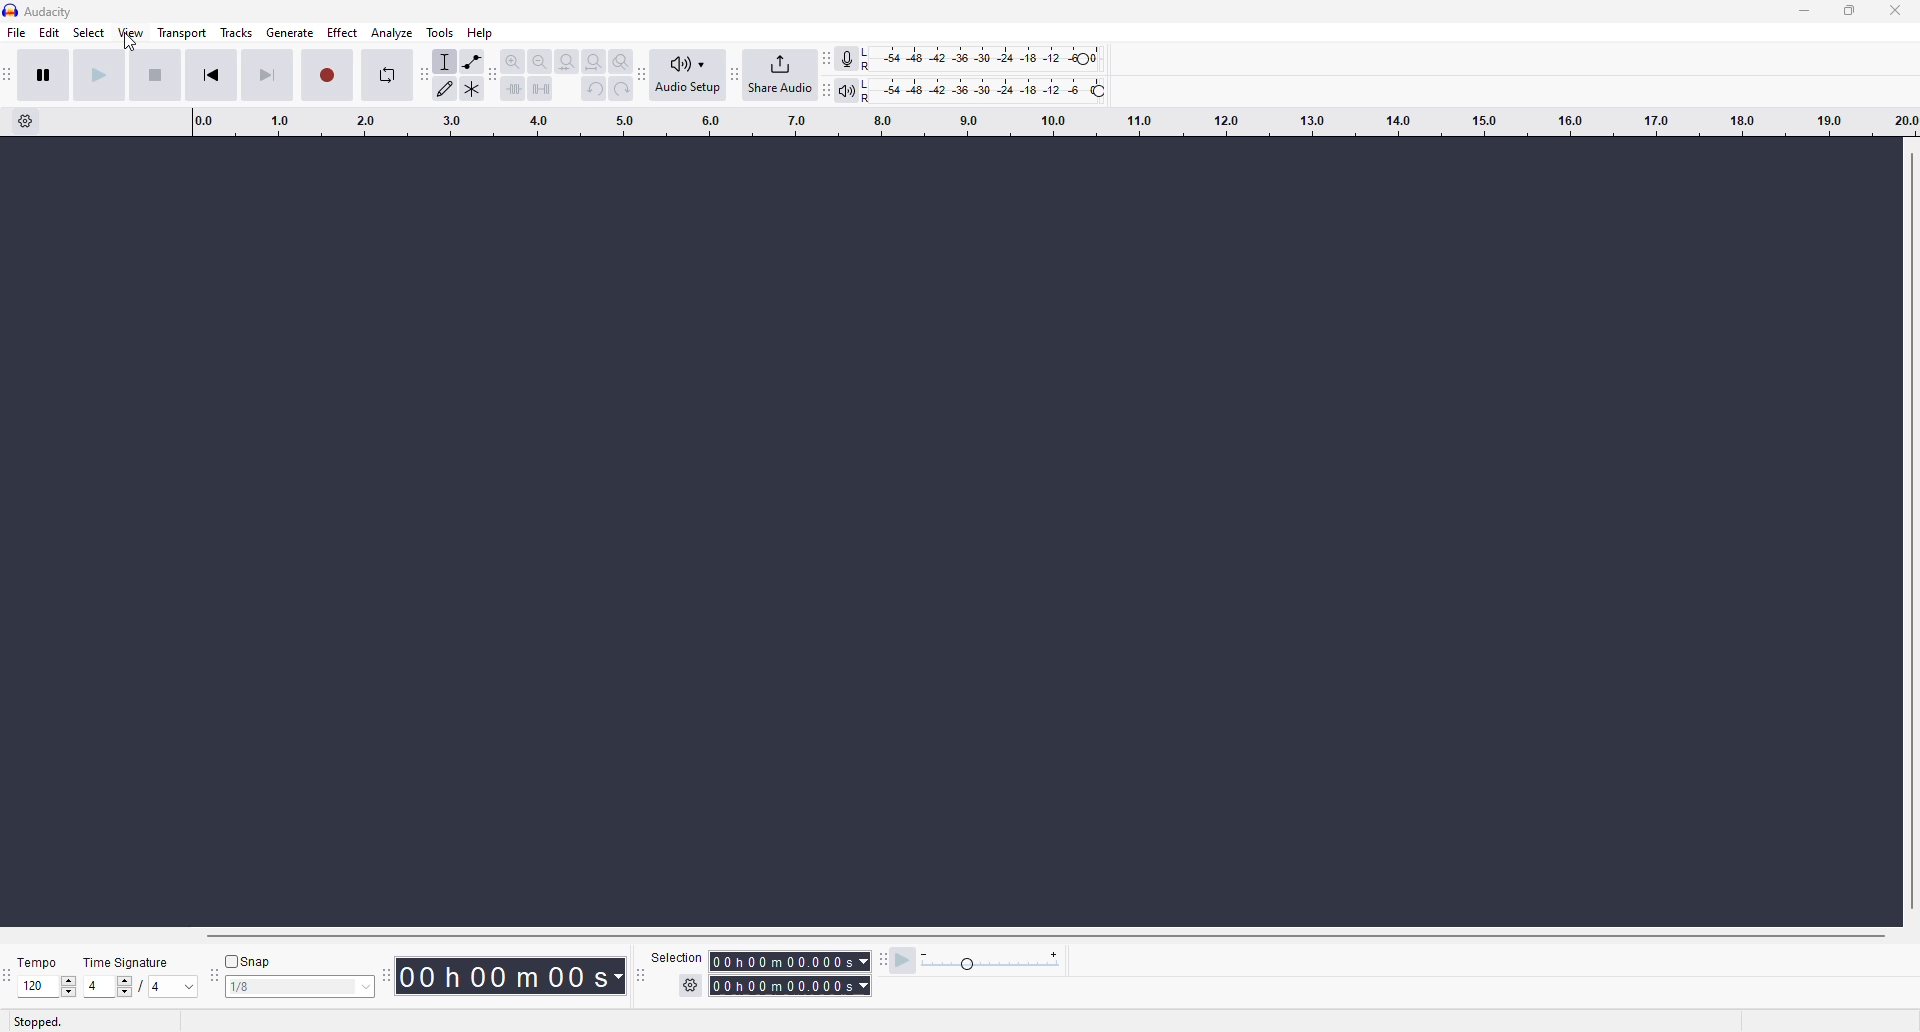 Image resolution: width=1920 pixels, height=1032 pixels. I want to click on timeline options, so click(27, 125).